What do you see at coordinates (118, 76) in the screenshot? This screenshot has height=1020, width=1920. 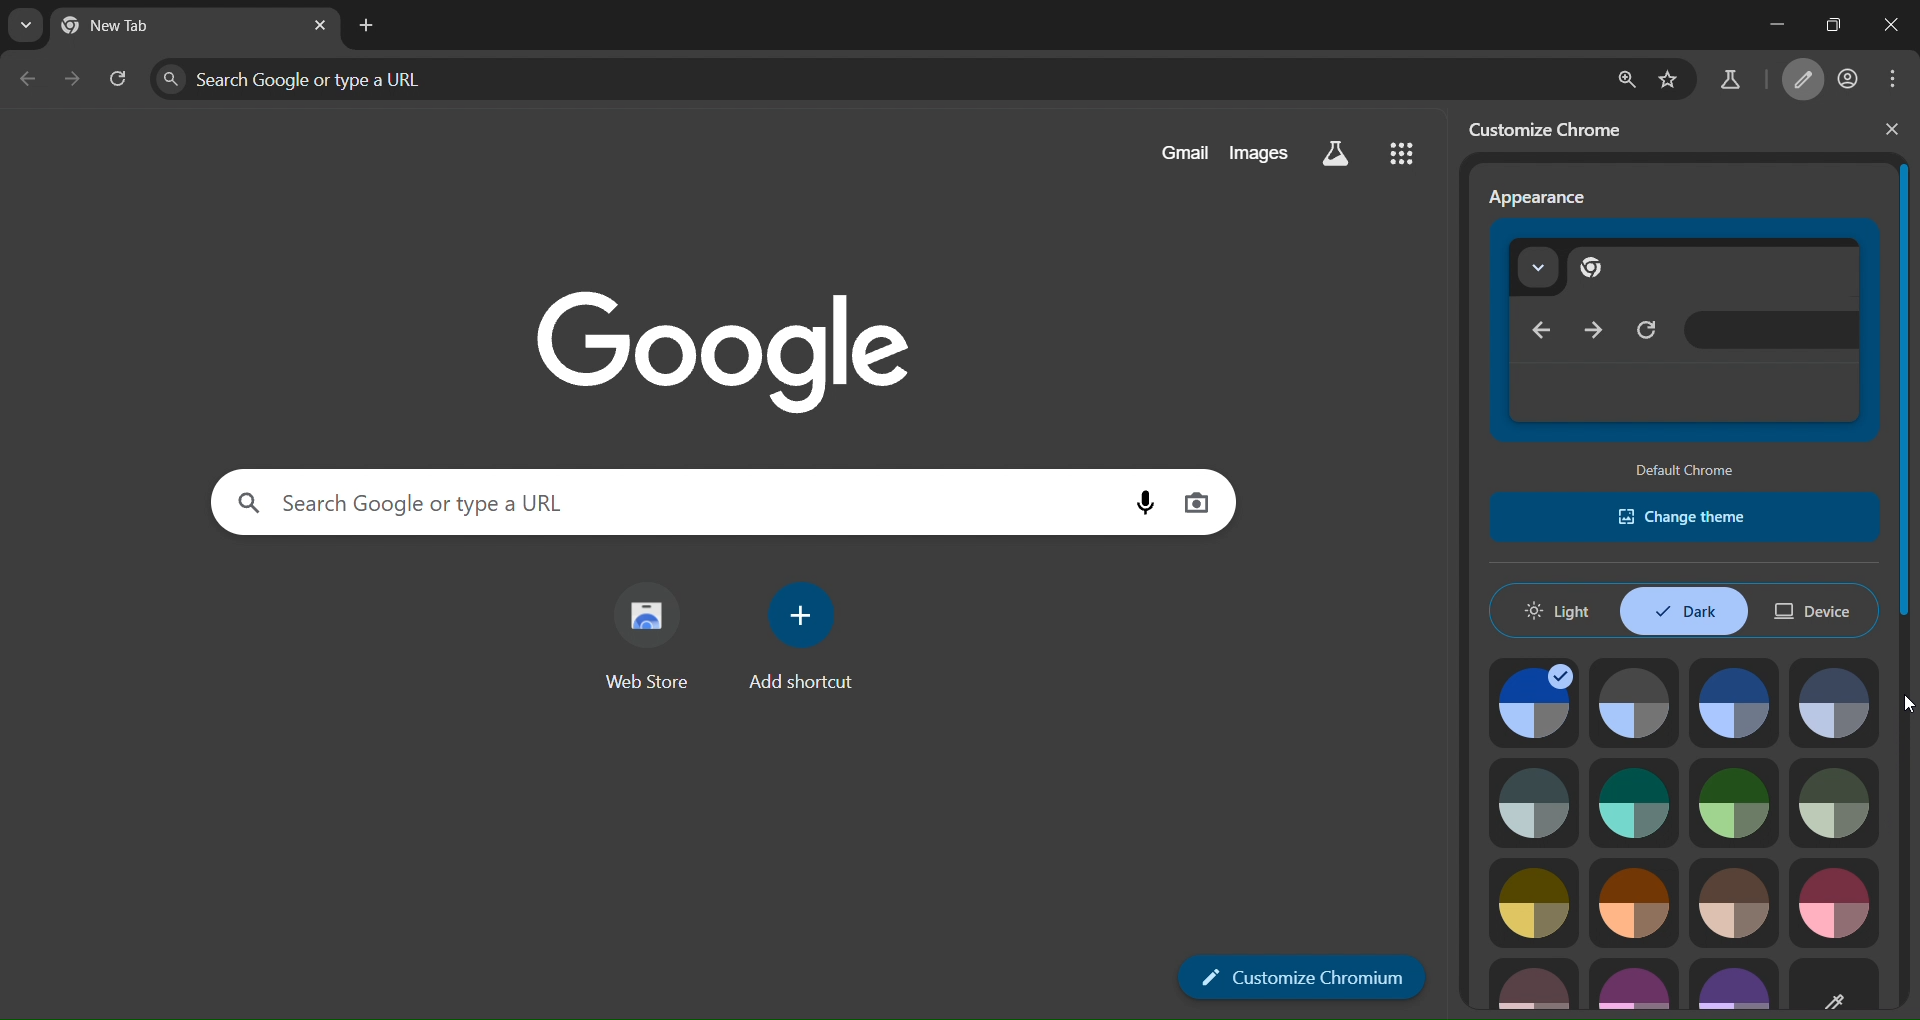 I see `reload page` at bounding box center [118, 76].